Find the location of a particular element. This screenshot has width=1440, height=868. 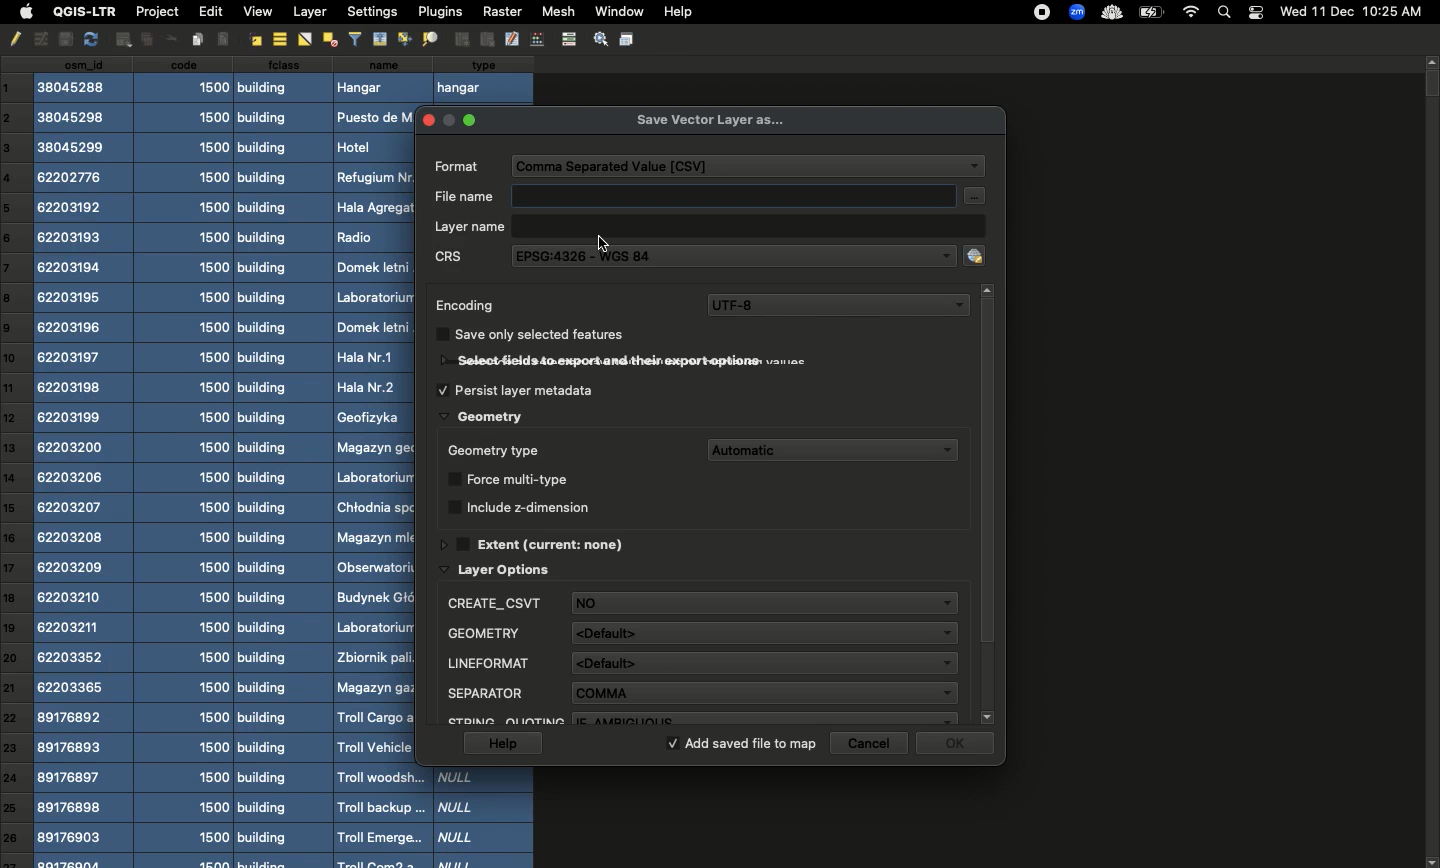

Save vector layer as is located at coordinates (713, 120).